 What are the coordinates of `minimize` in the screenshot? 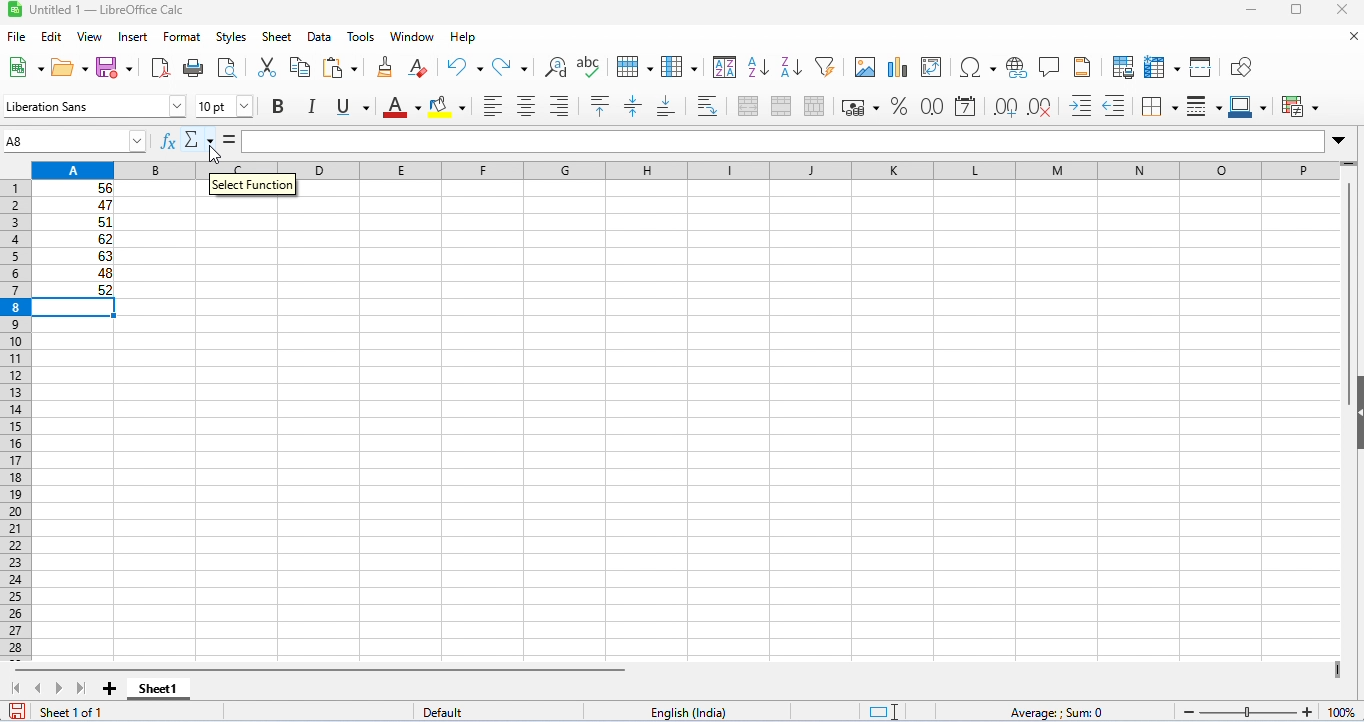 It's located at (1257, 12).